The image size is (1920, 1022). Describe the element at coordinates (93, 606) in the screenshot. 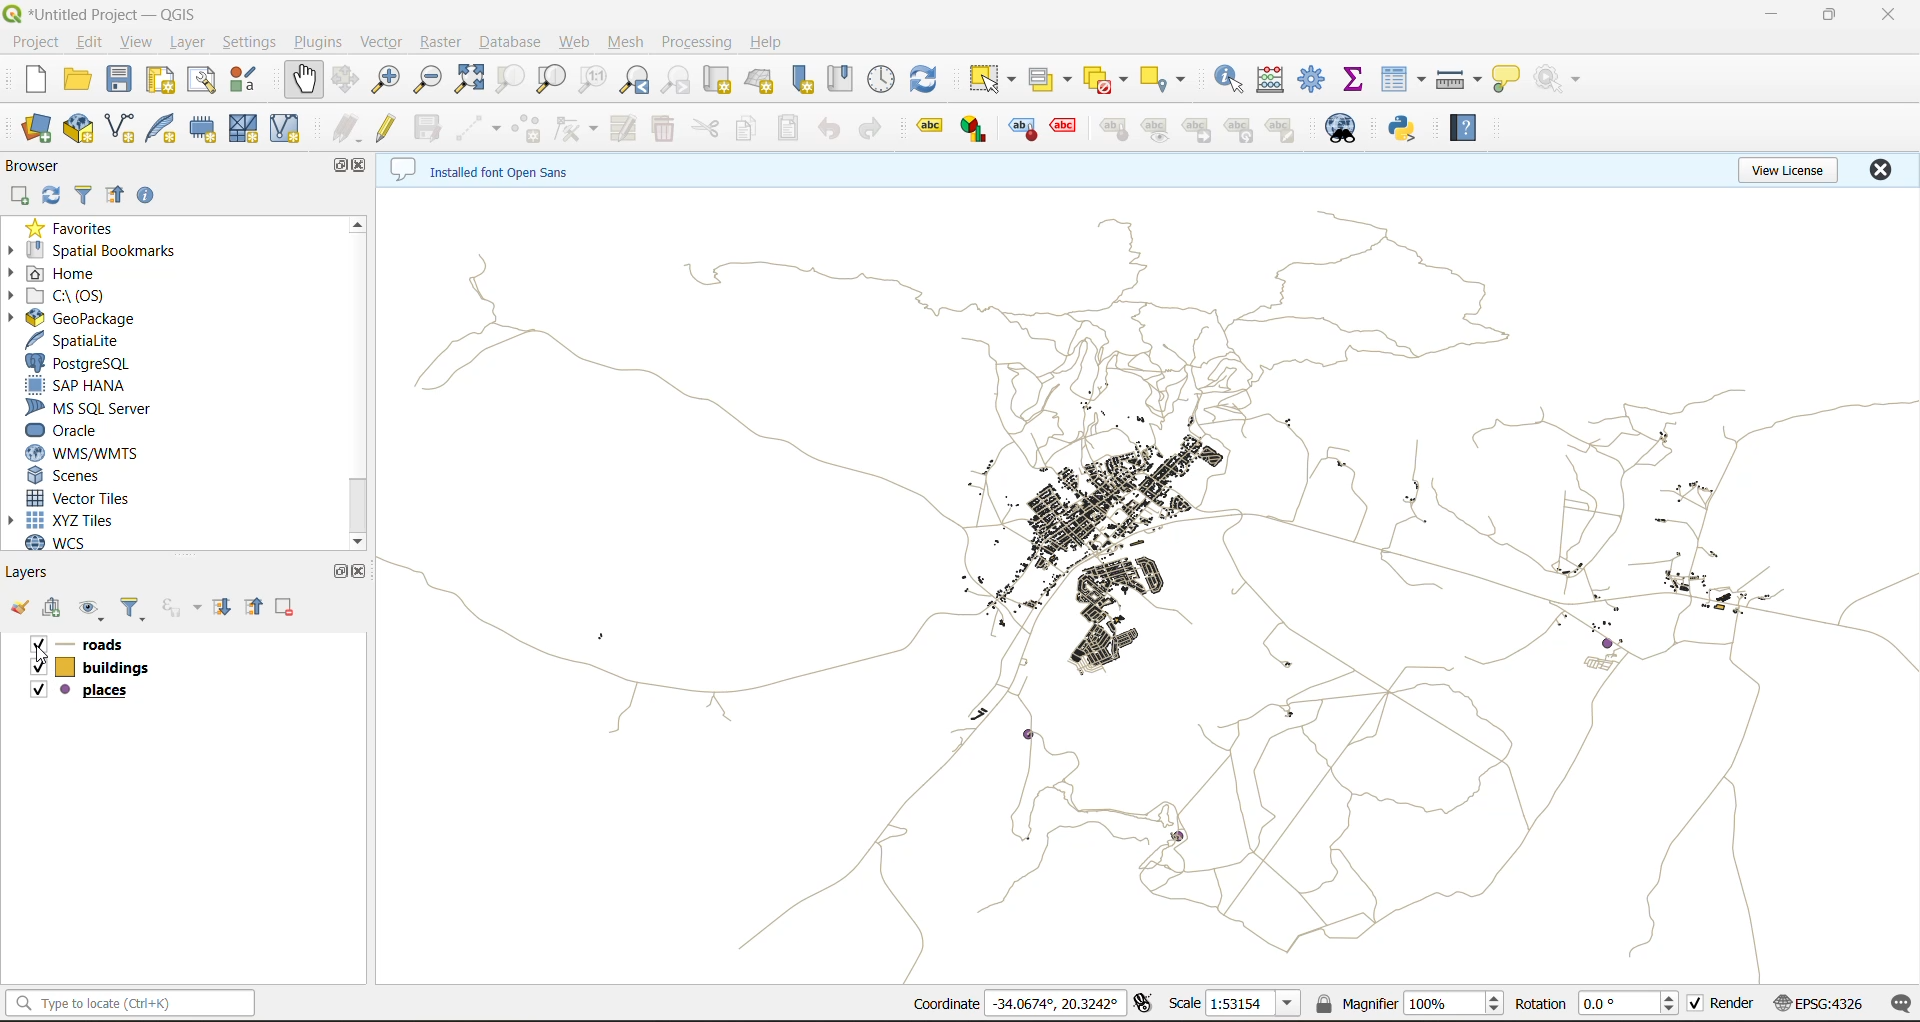

I see `manage map` at that location.